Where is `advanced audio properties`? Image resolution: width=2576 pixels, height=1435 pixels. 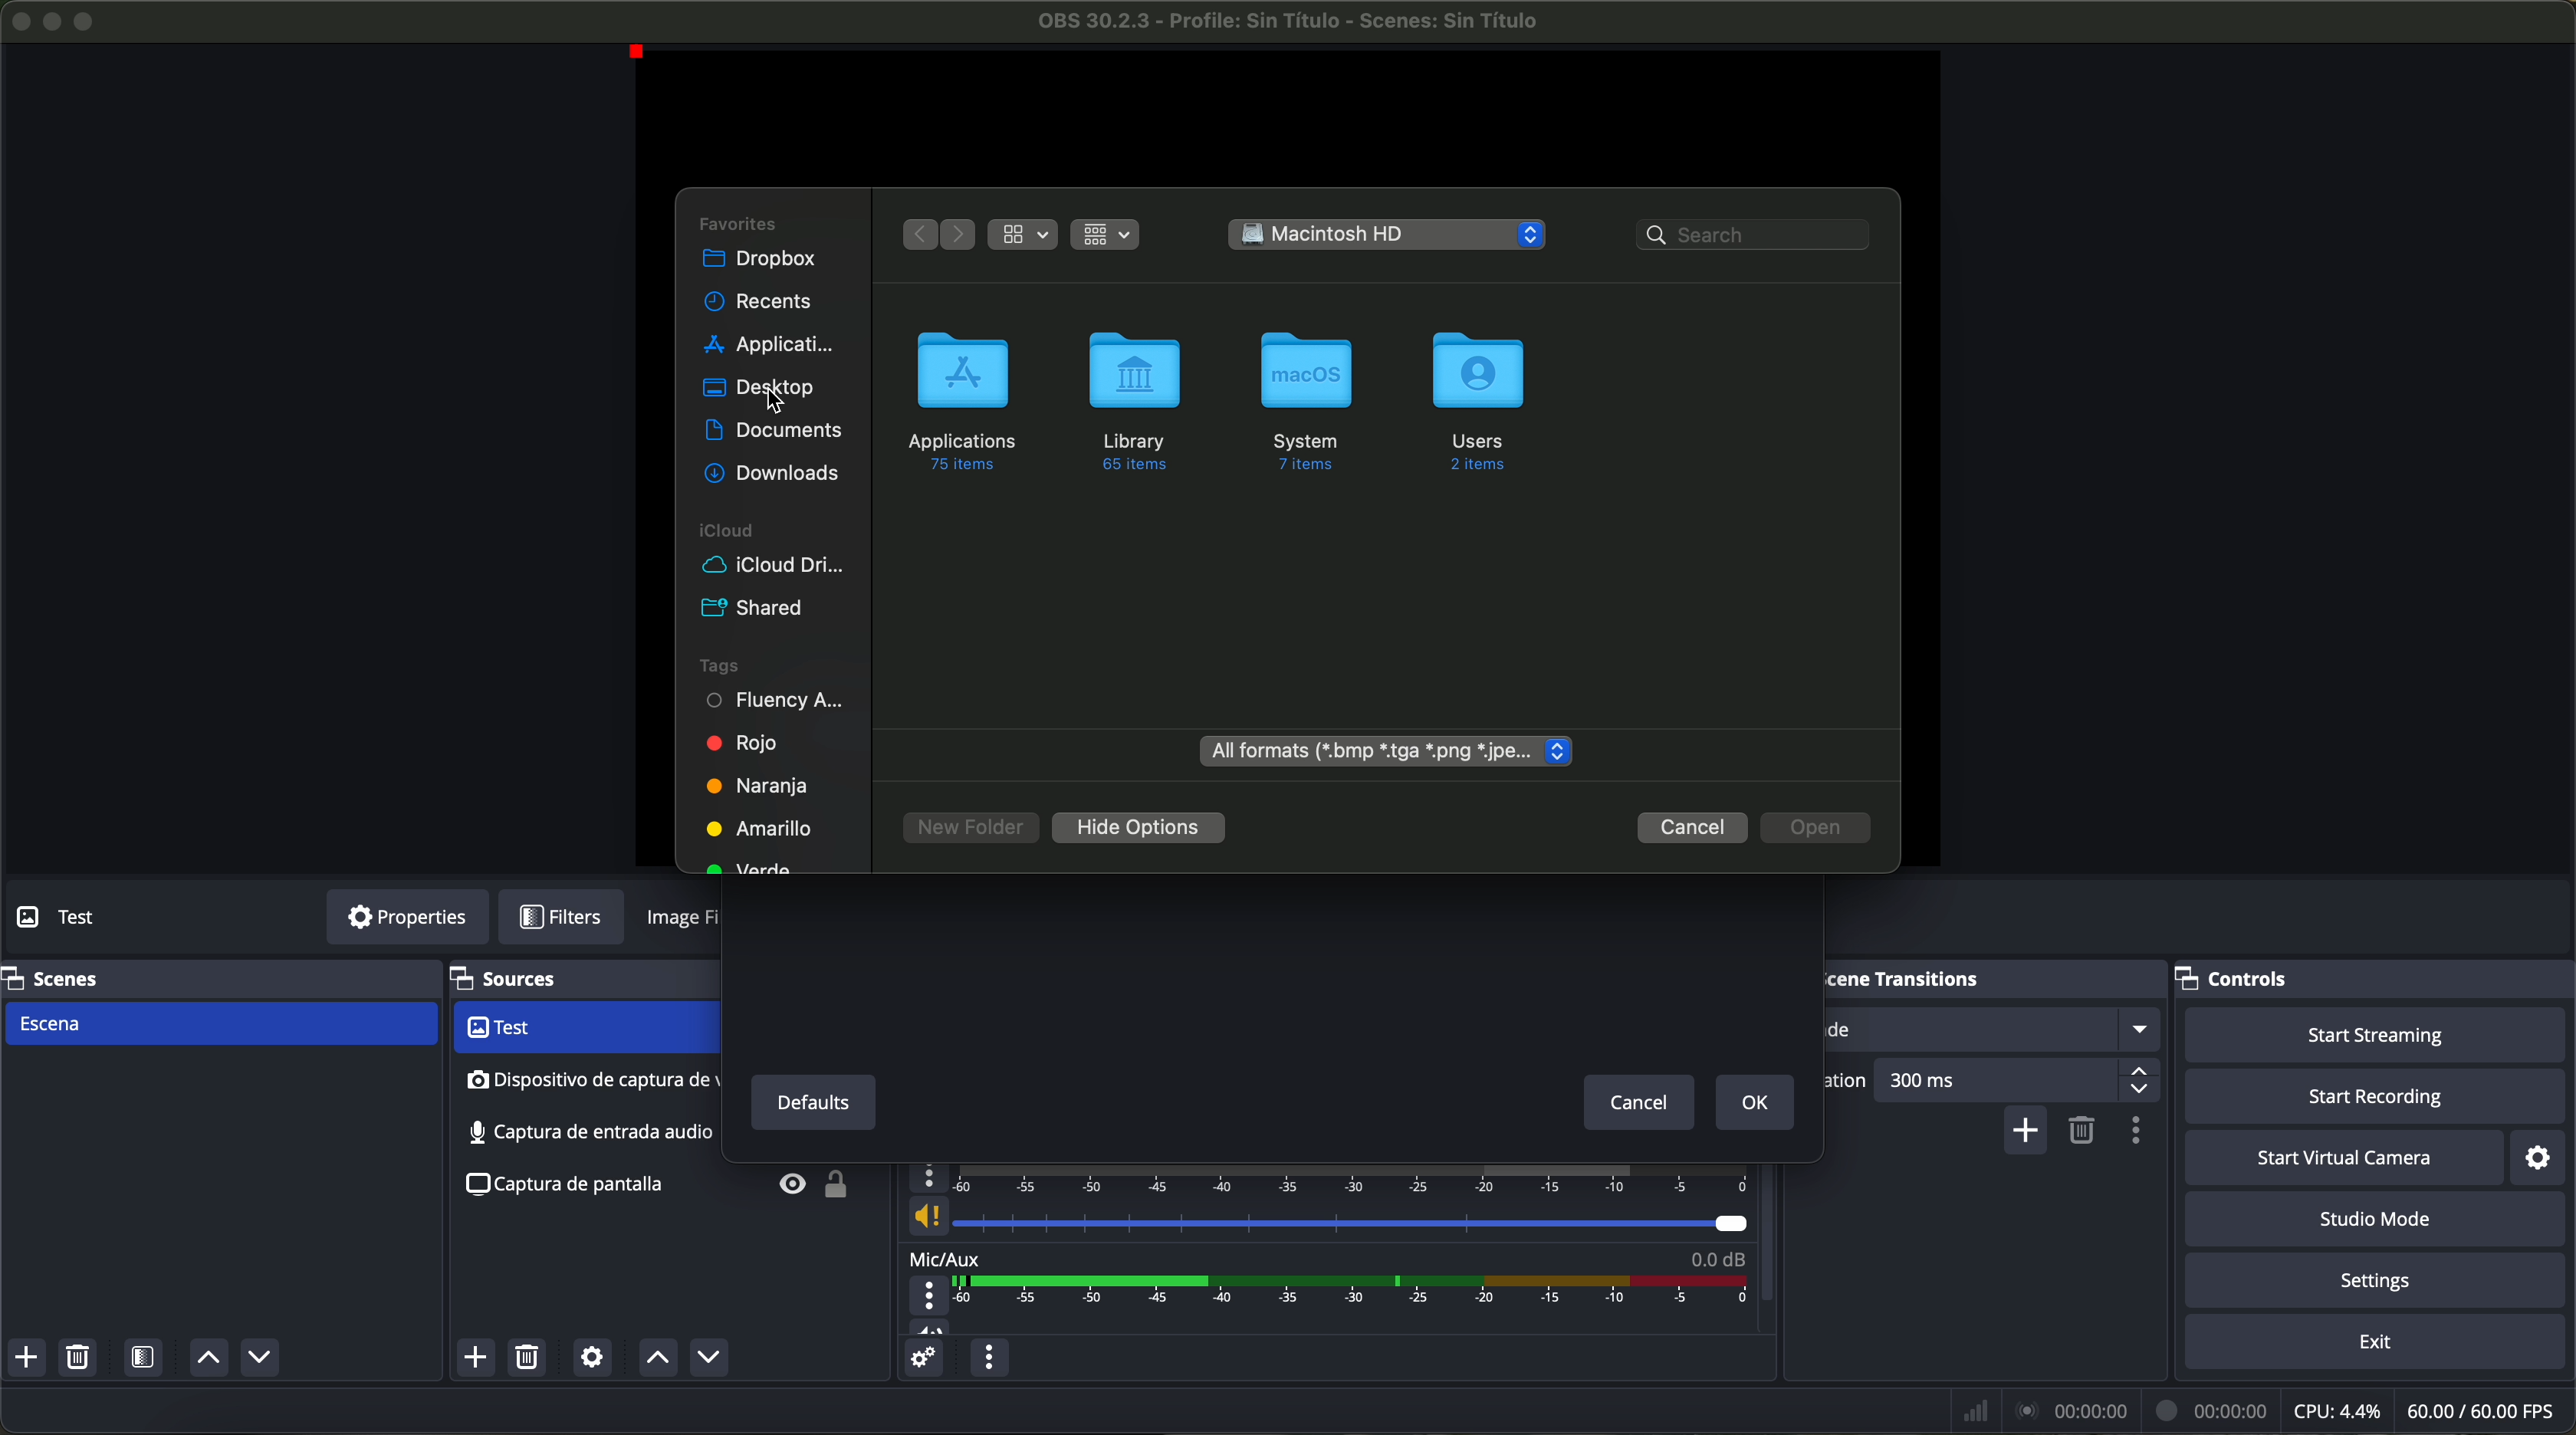
advanced audio properties is located at coordinates (922, 1358).